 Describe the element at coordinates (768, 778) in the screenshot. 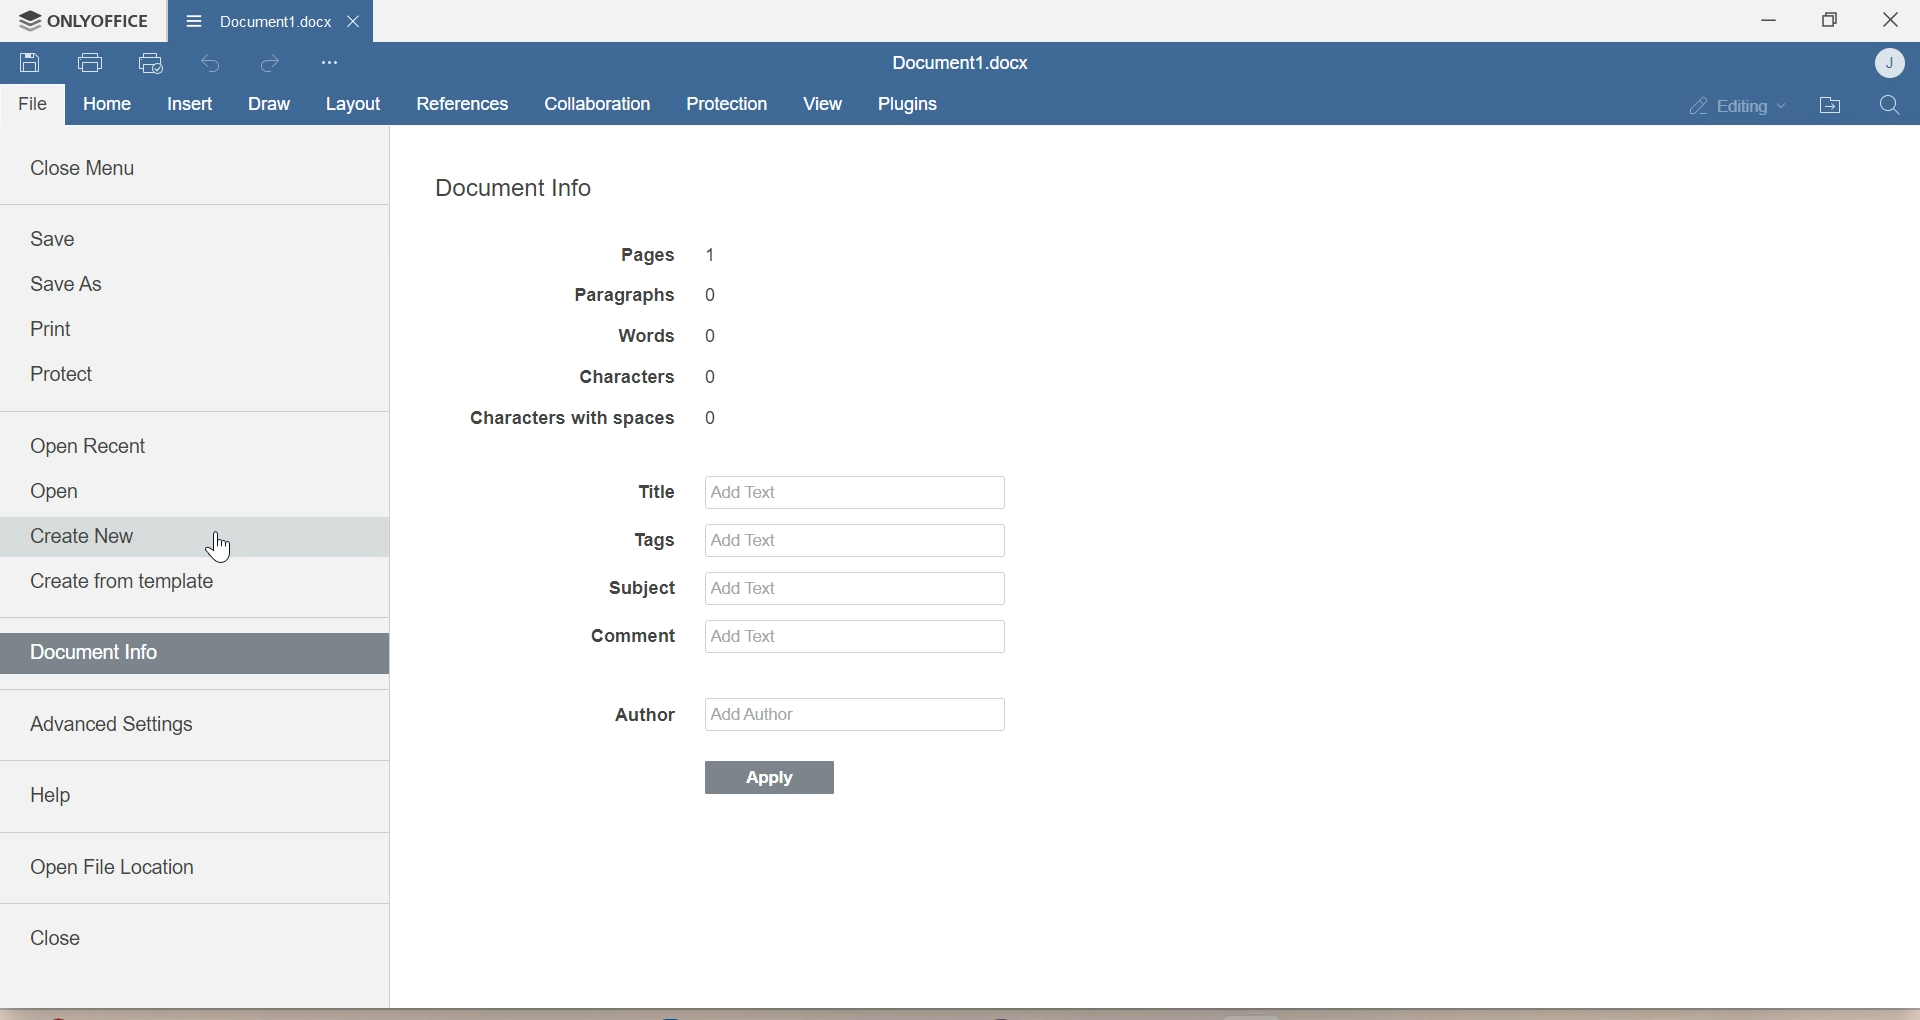

I see `Apply` at that location.